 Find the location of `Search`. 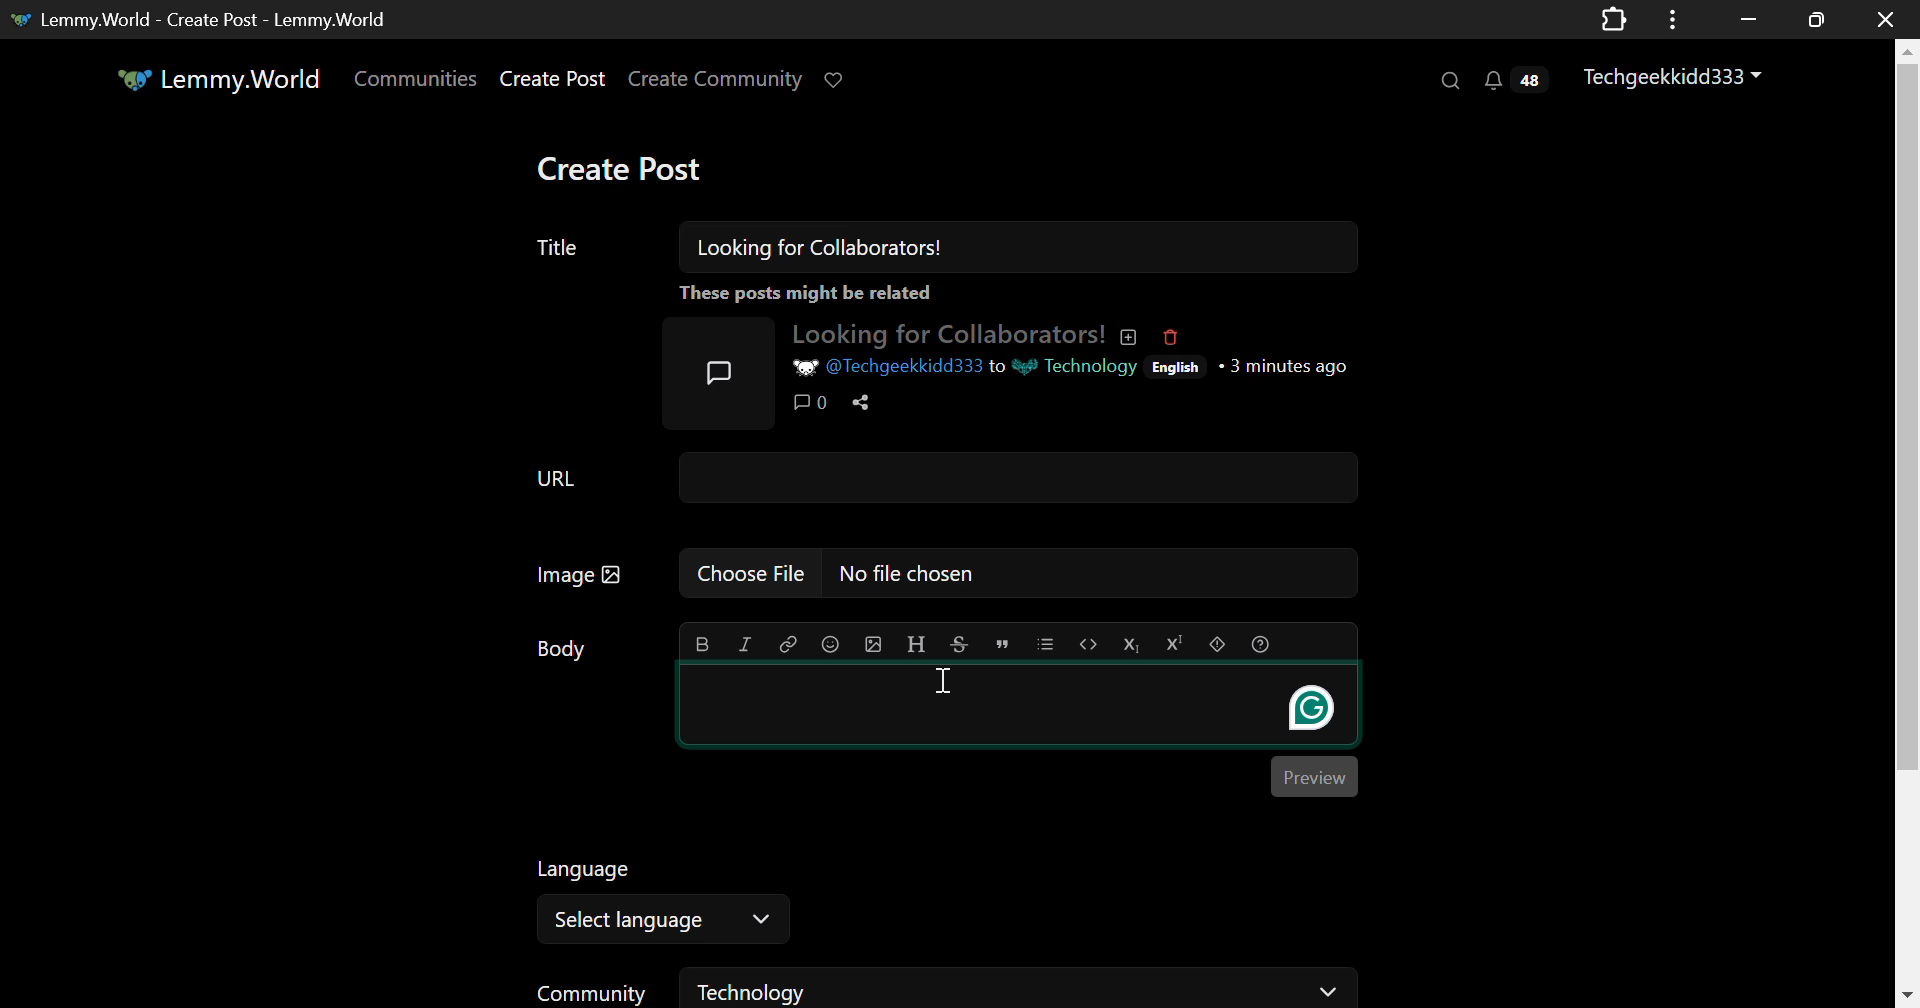

Search is located at coordinates (1453, 82).